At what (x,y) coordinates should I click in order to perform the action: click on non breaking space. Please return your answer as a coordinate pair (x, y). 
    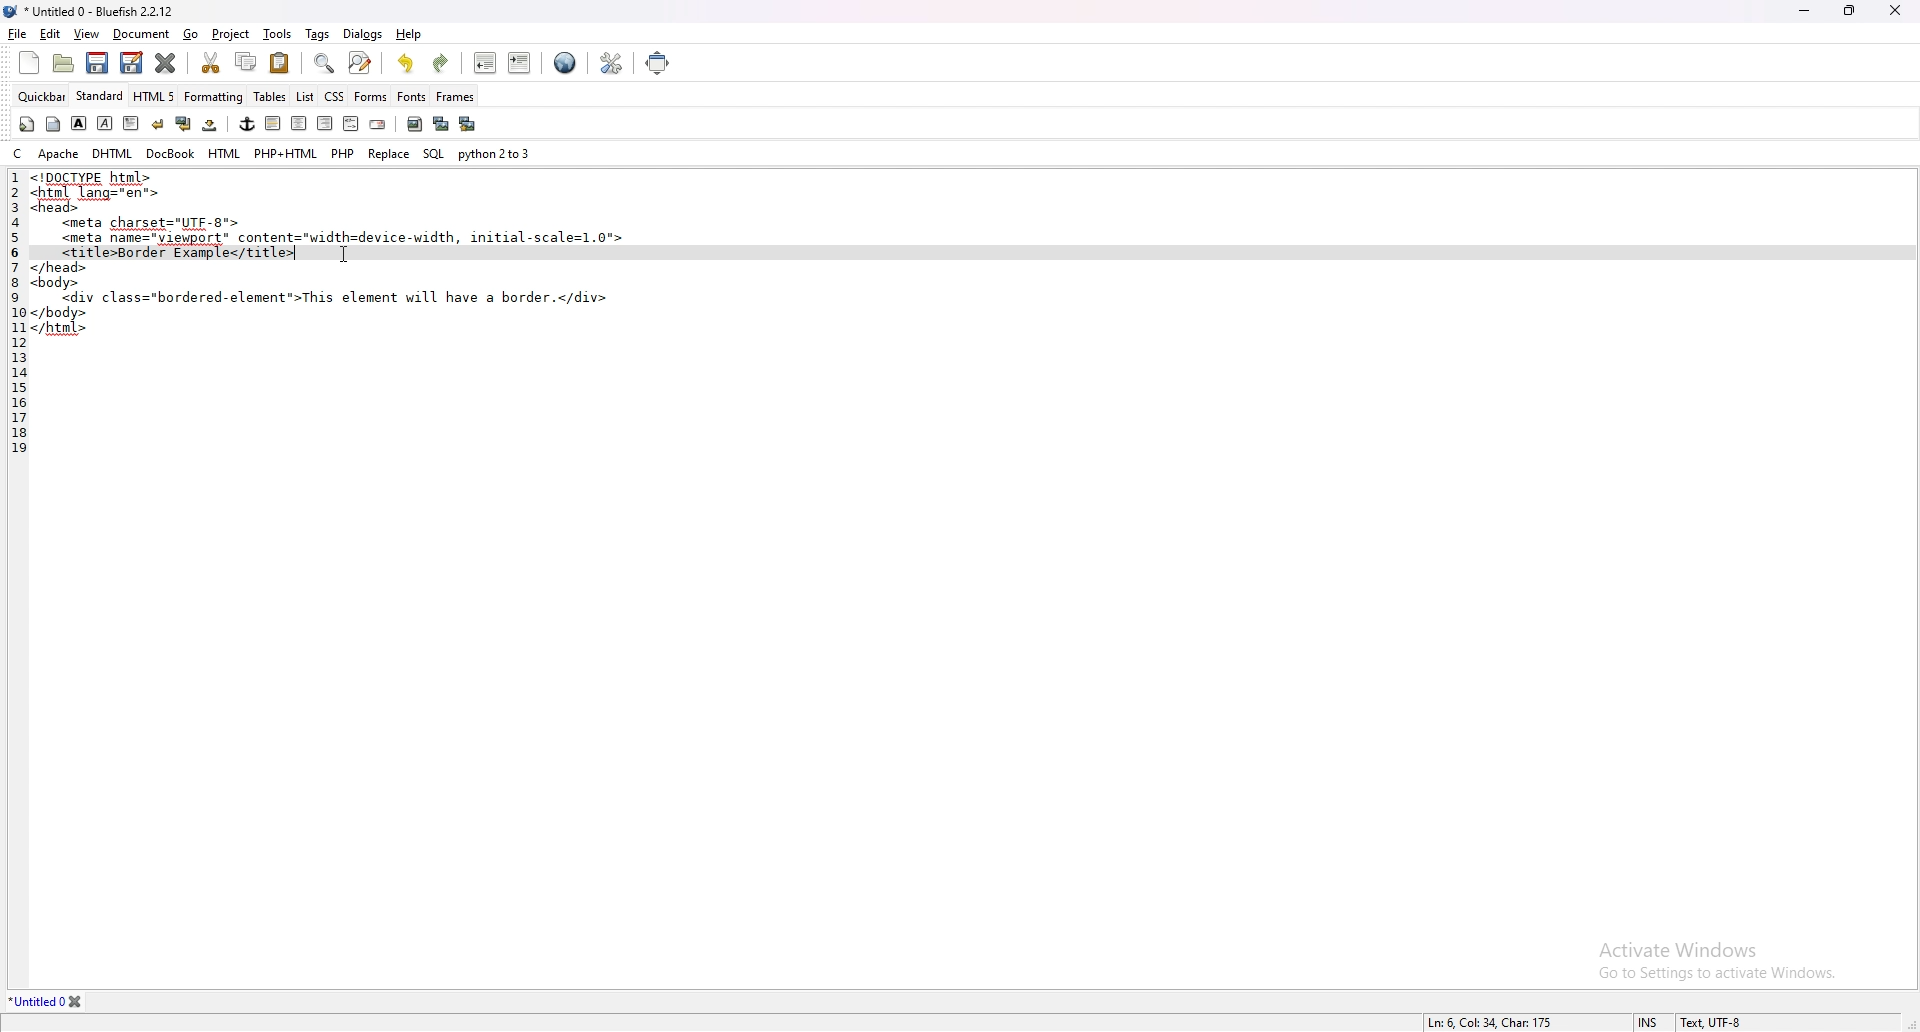
    Looking at the image, I should click on (211, 124).